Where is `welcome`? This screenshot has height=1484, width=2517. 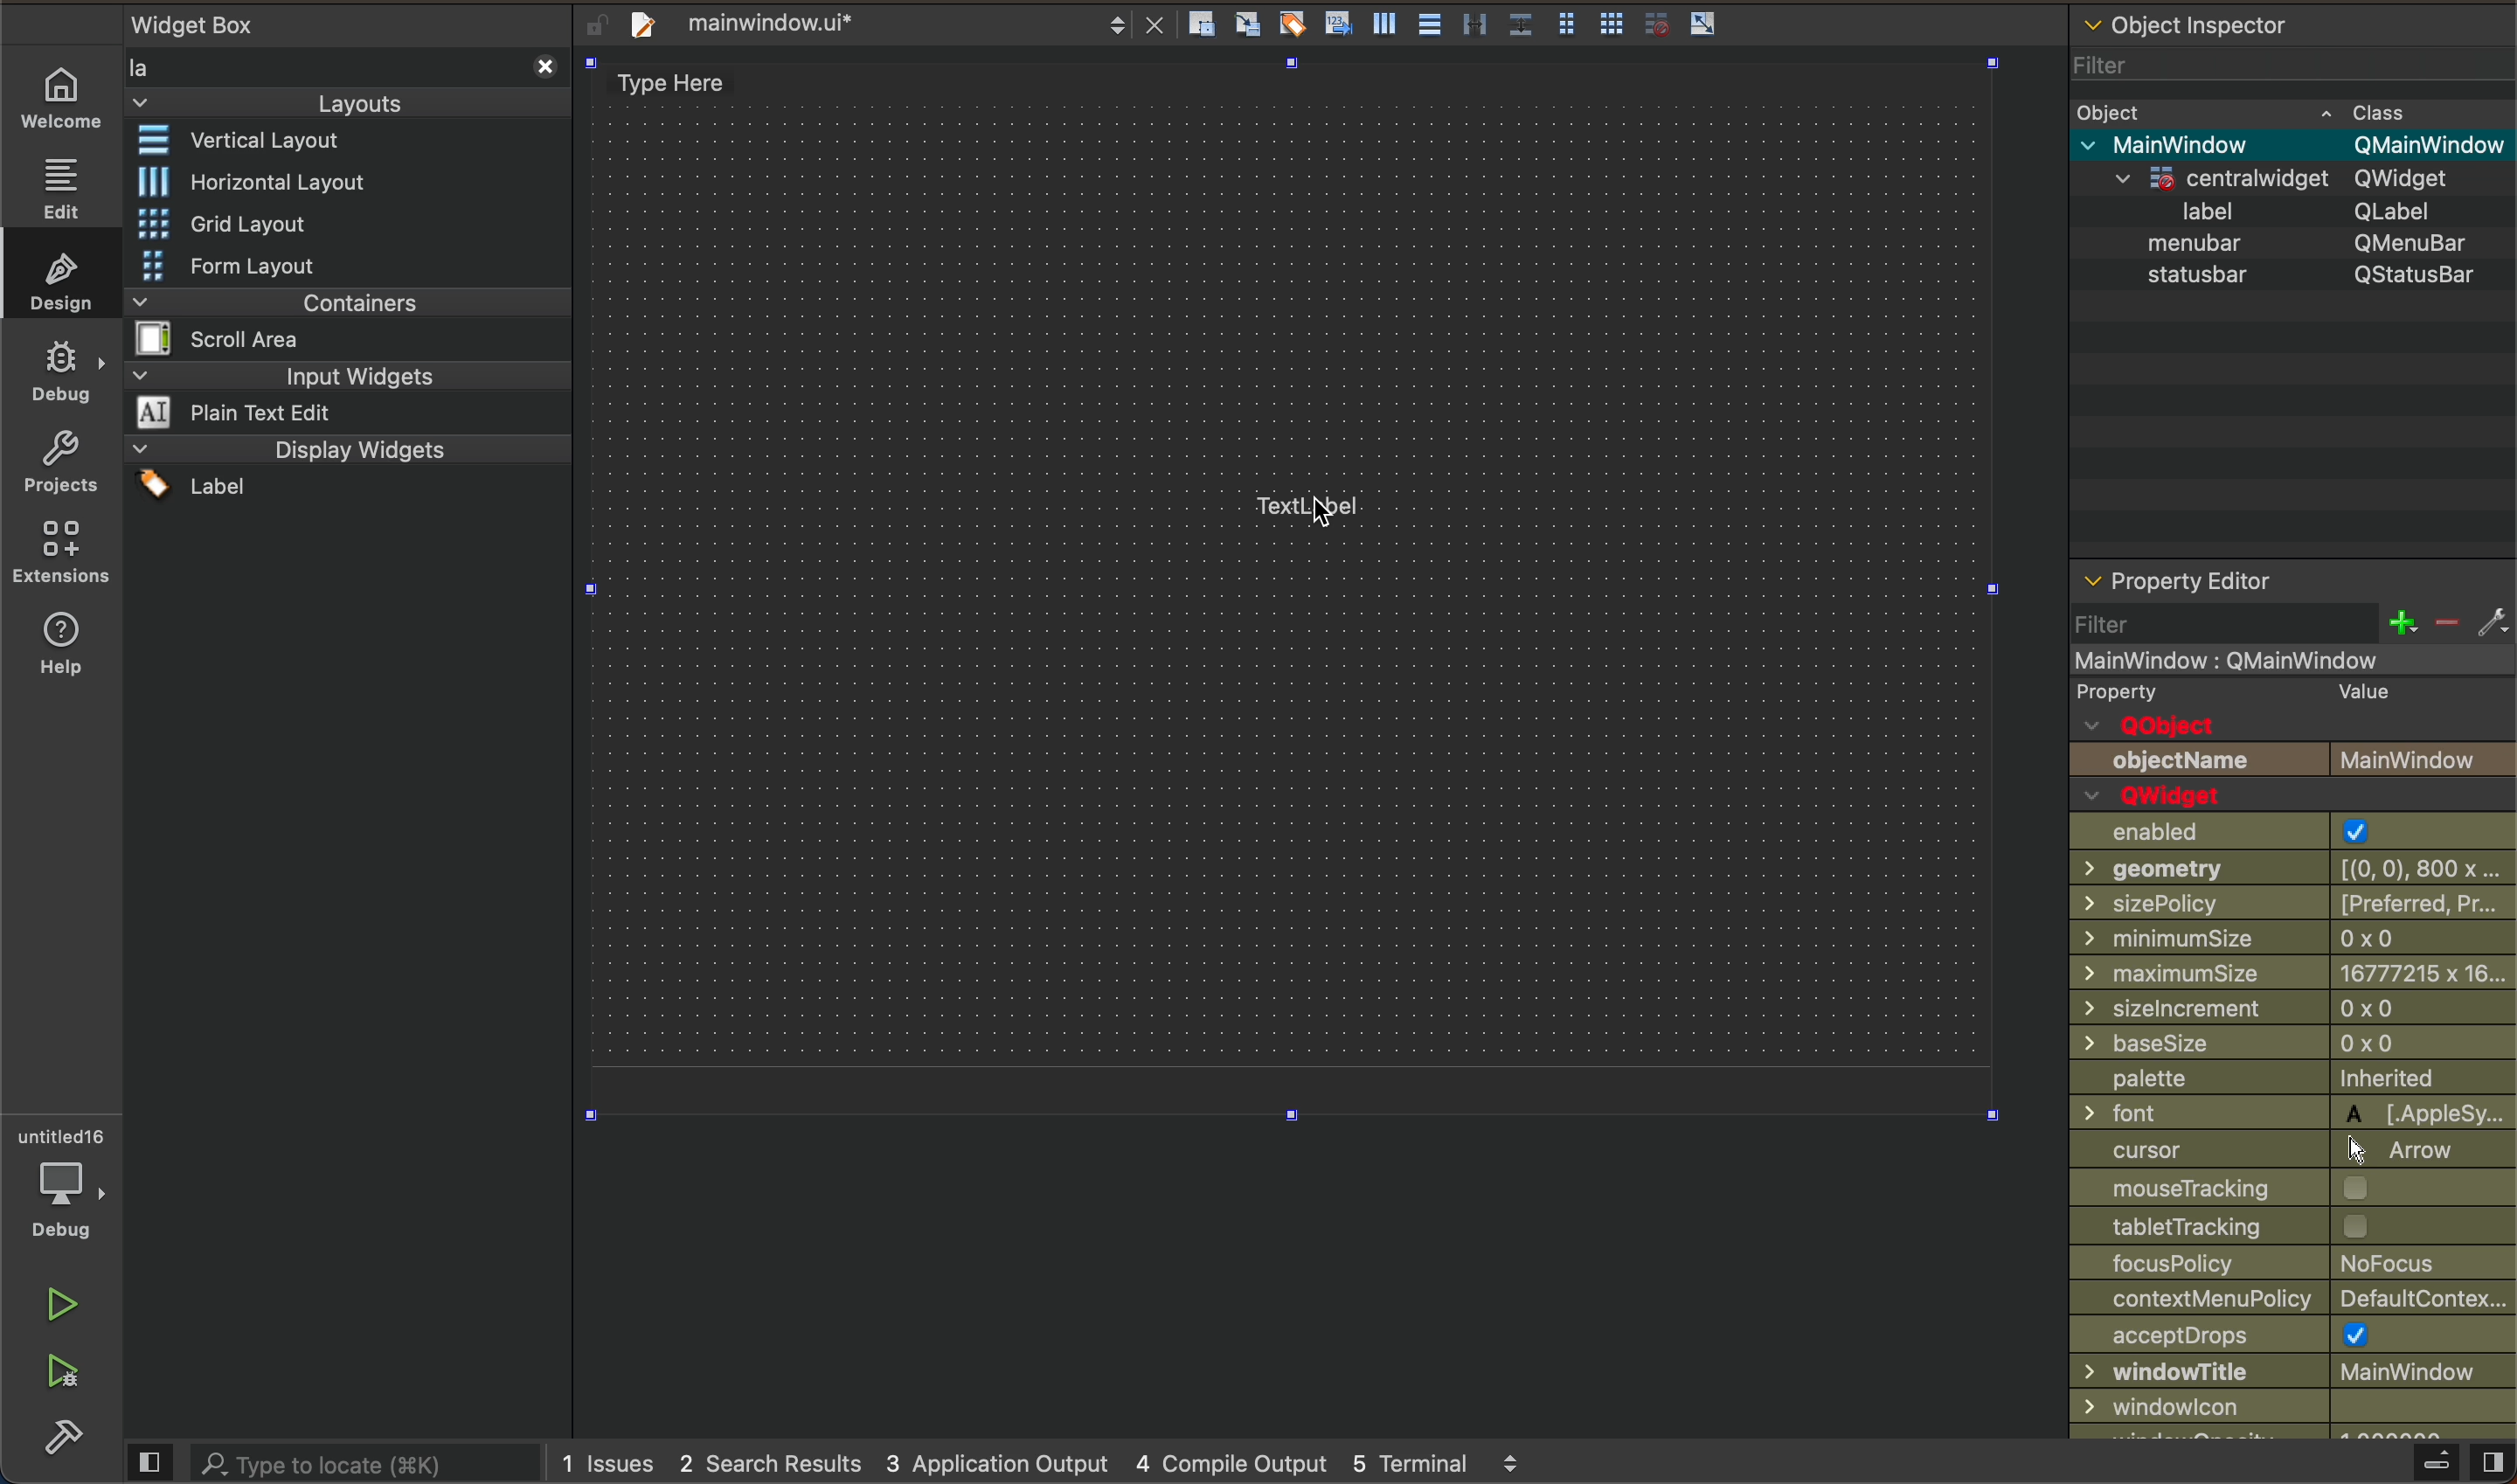
welcome is located at coordinates (62, 97).